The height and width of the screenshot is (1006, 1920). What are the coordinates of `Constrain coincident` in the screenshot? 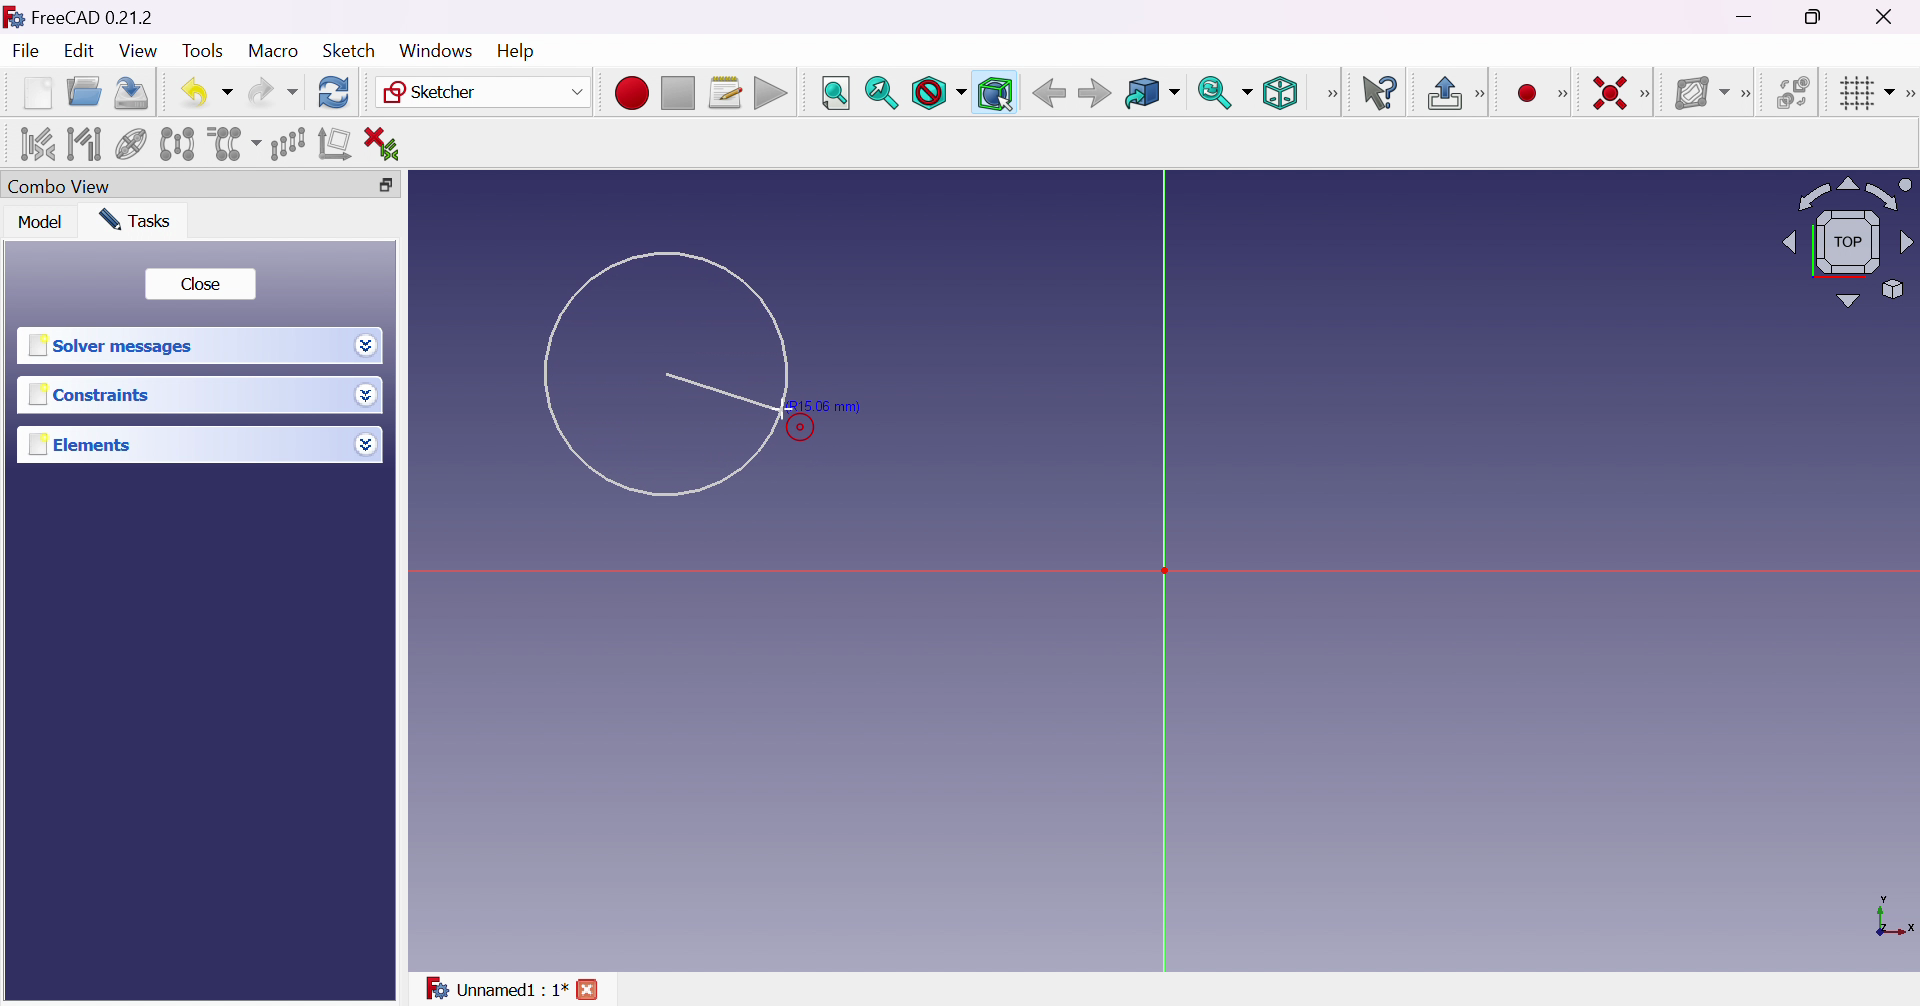 It's located at (1608, 93).